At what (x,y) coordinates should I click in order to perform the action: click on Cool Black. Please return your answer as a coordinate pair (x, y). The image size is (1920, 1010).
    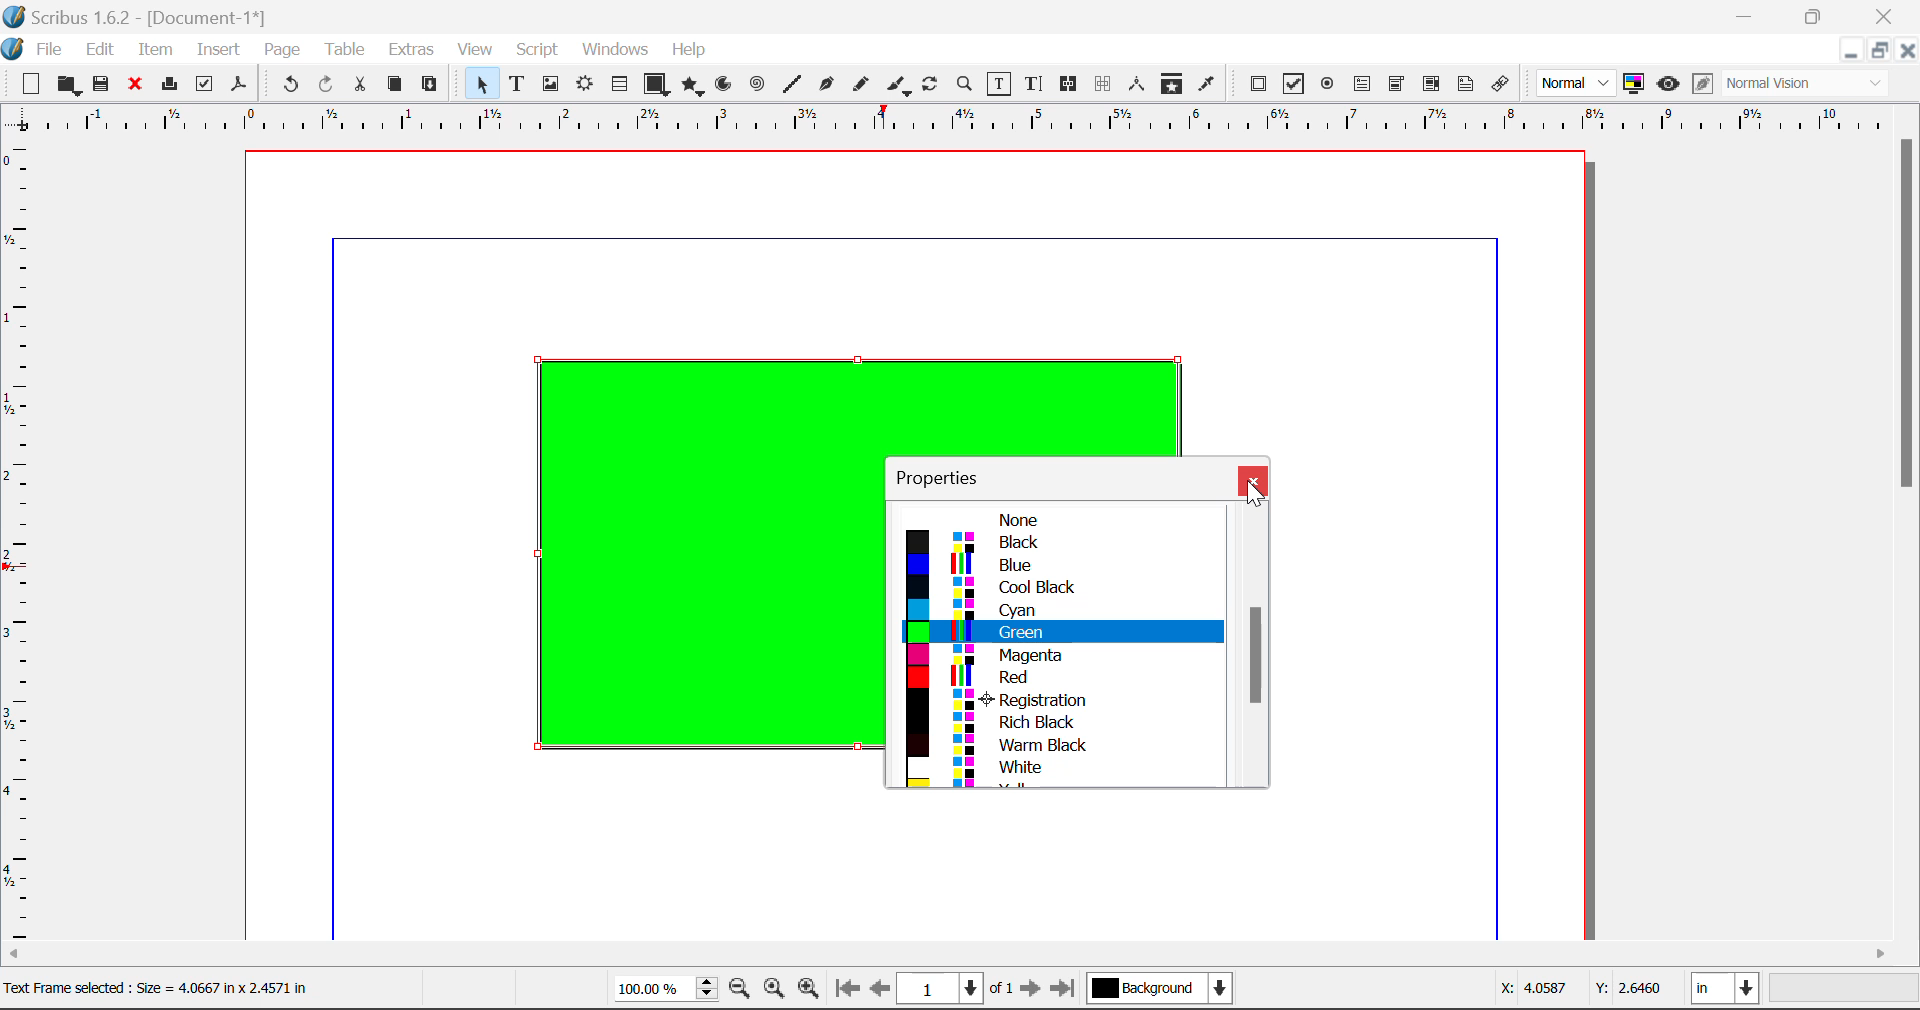
    Looking at the image, I should click on (1062, 588).